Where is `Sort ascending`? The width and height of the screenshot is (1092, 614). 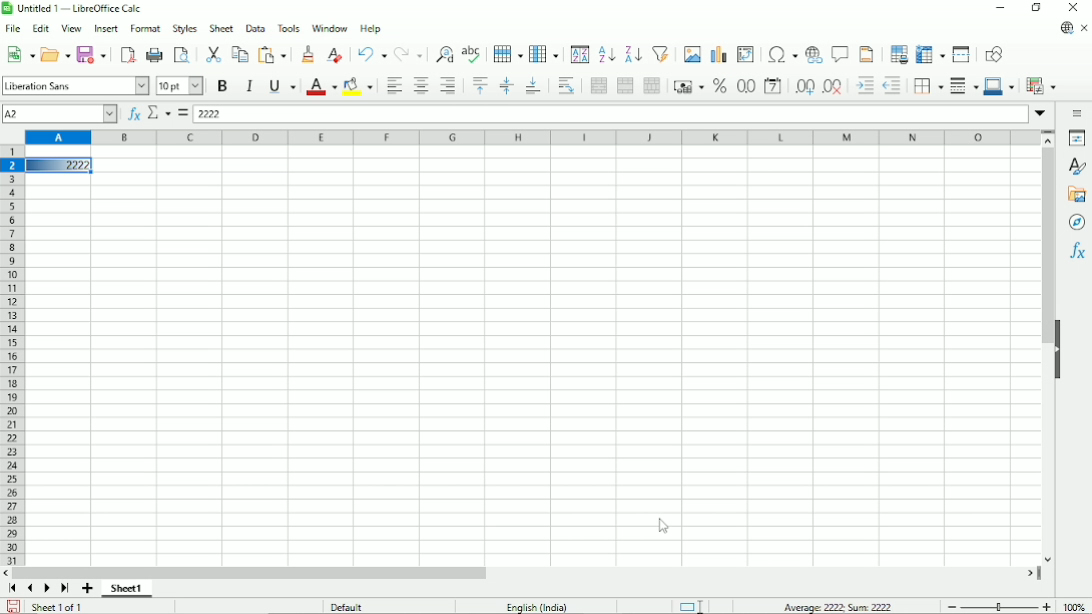 Sort ascending is located at coordinates (607, 53).